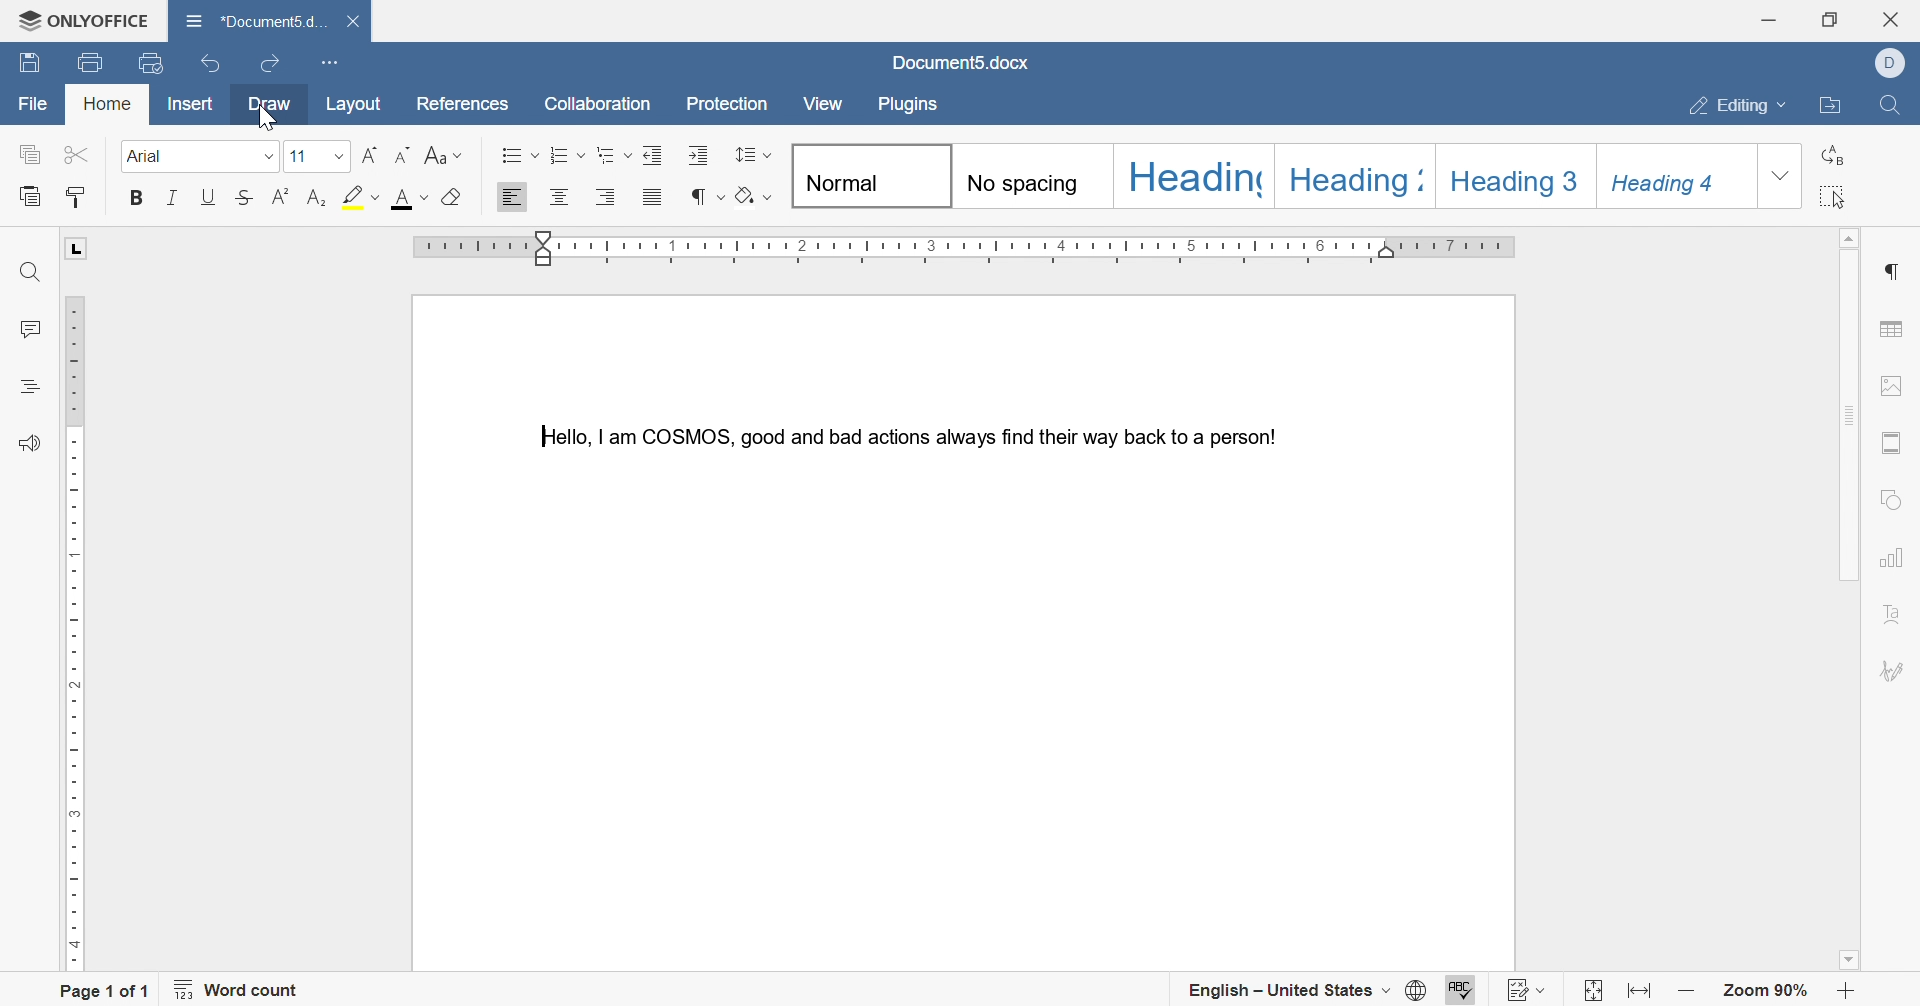  What do you see at coordinates (31, 156) in the screenshot?
I see `copy` at bounding box center [31, 156].